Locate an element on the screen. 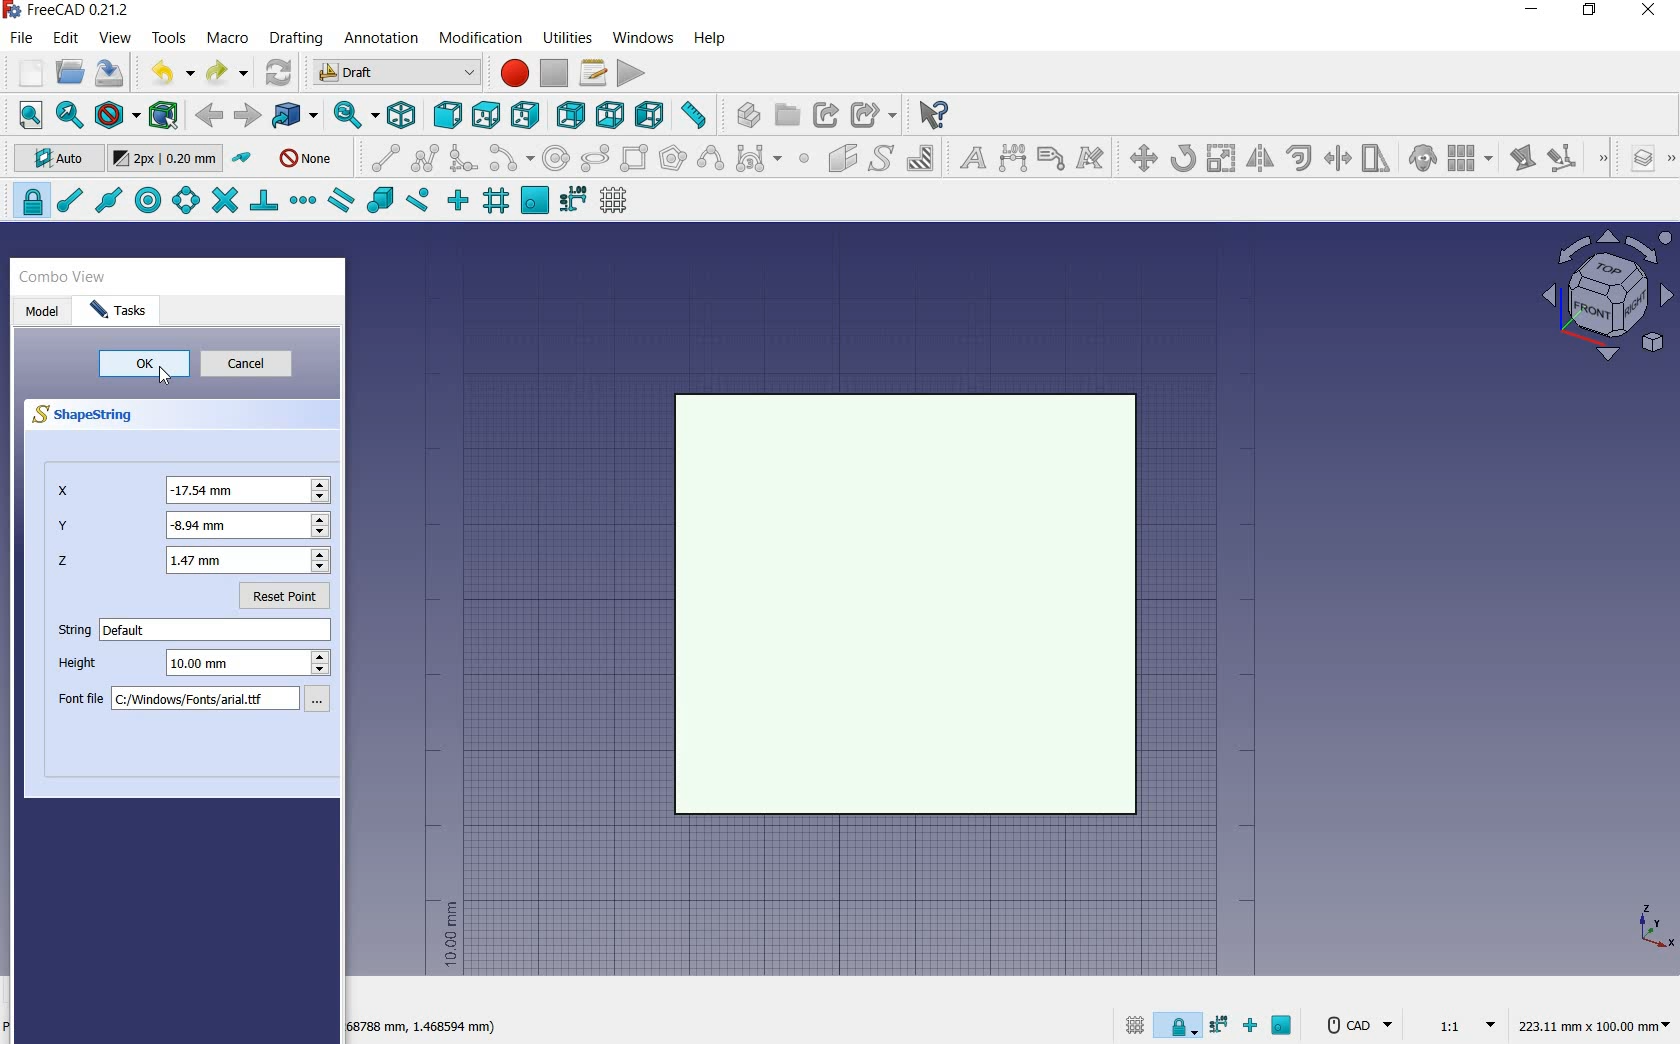 The height and width of the screenshot is (1044, 1680). toggle construction mode is located at coordinates (244, 159).